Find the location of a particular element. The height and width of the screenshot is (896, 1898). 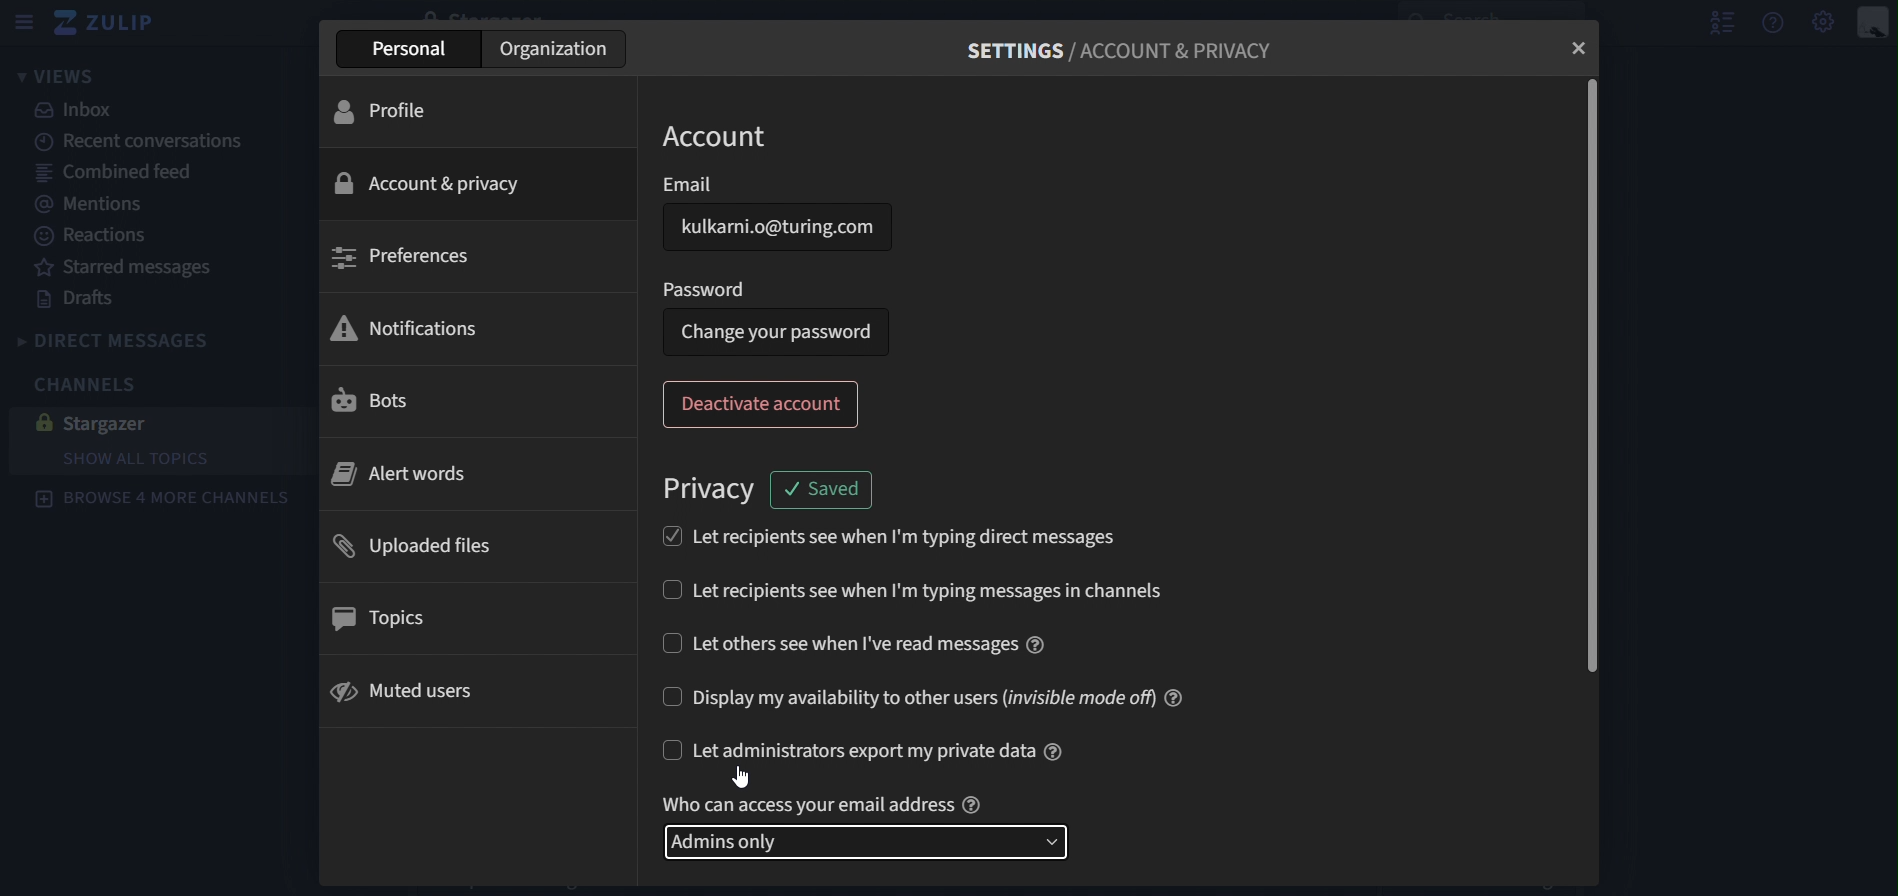

topics is located at coordinates (393, 620).